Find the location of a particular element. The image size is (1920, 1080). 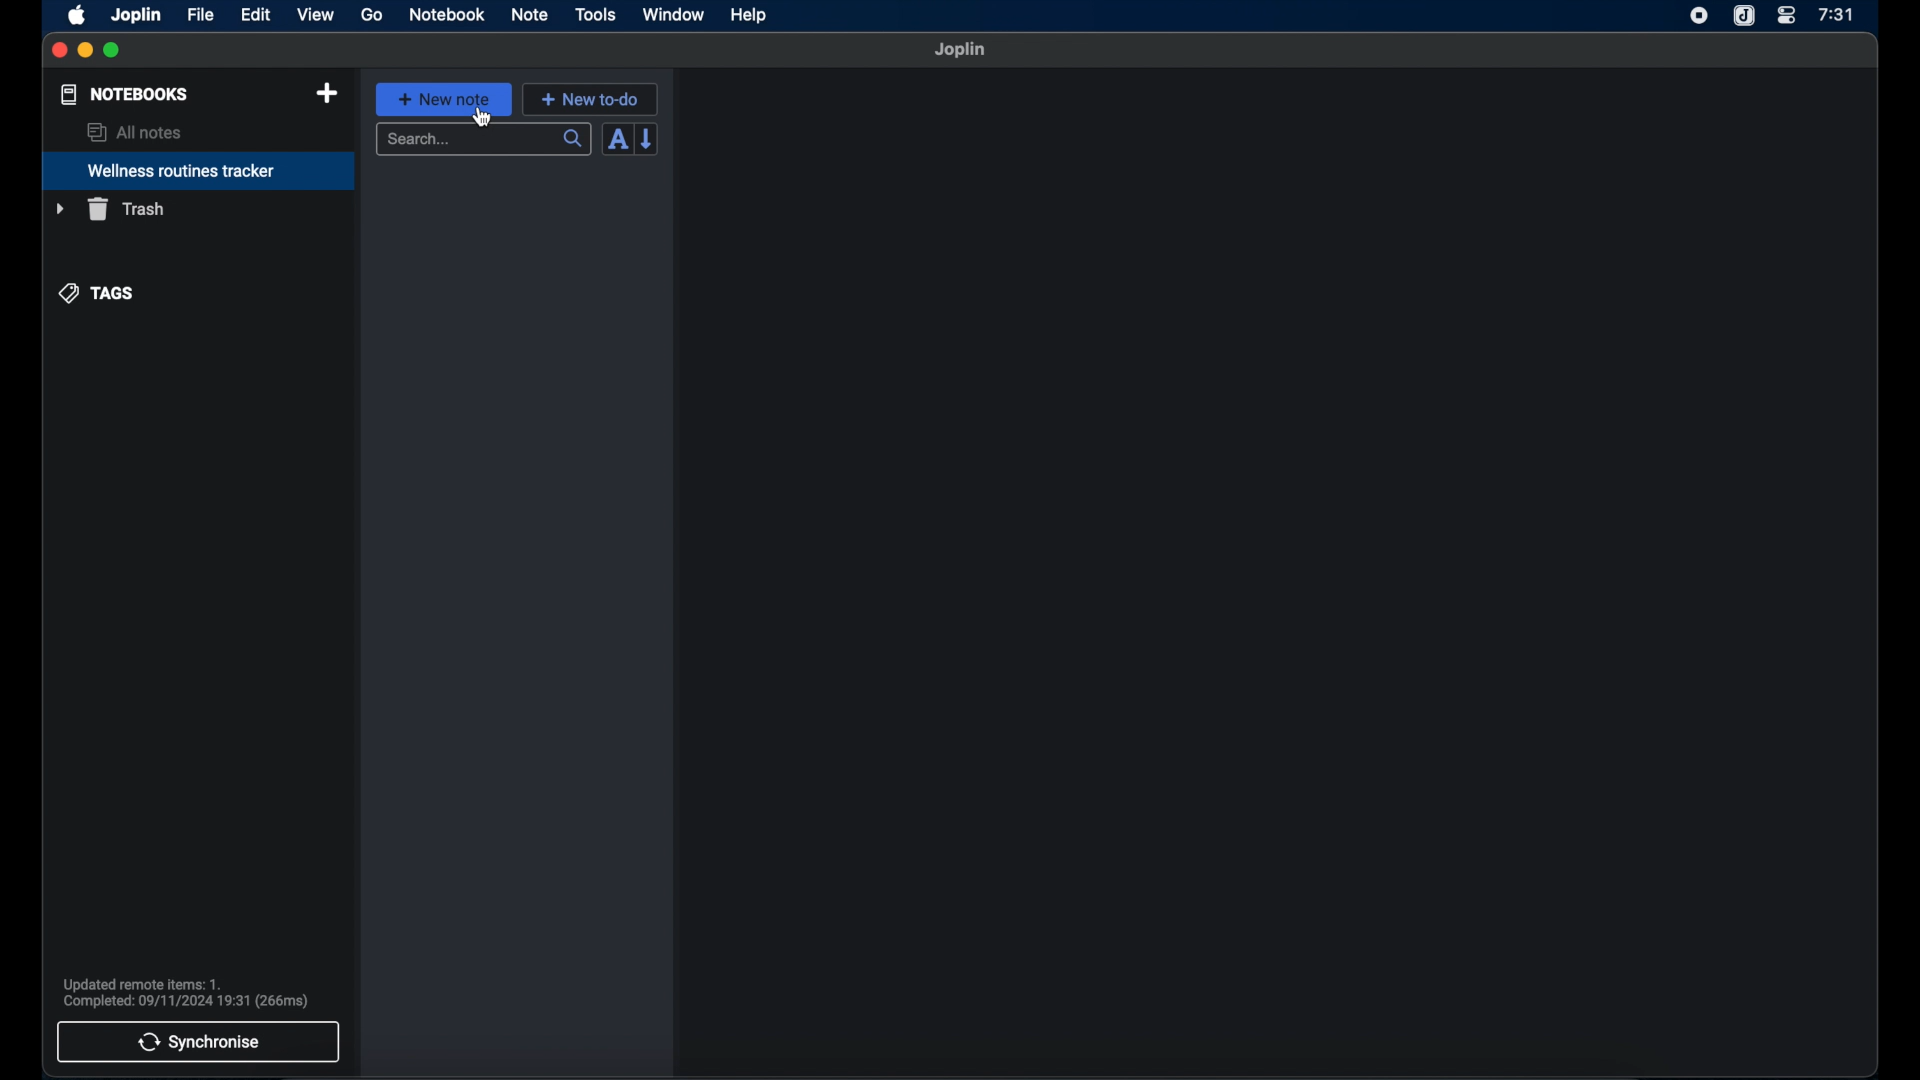

go is located at coordinates (372, 14).